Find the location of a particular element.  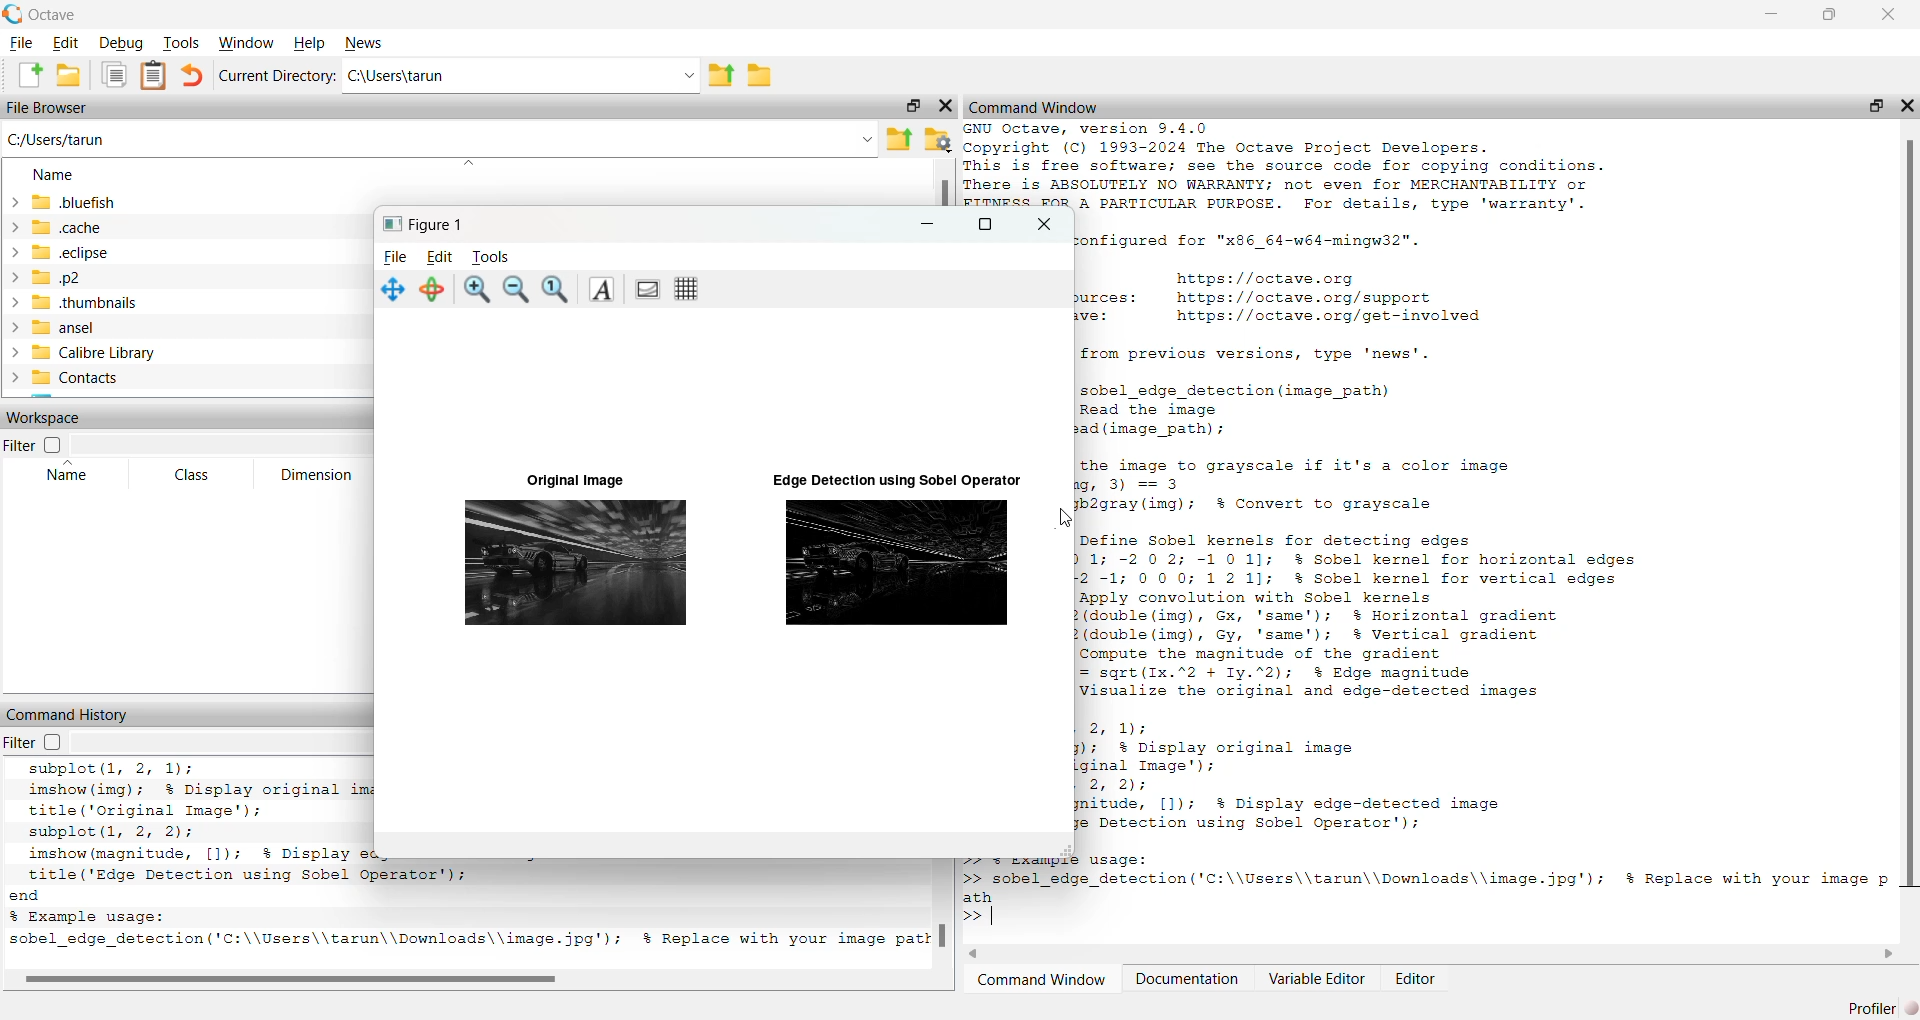

restore down is located at coordinates (1825, 18).